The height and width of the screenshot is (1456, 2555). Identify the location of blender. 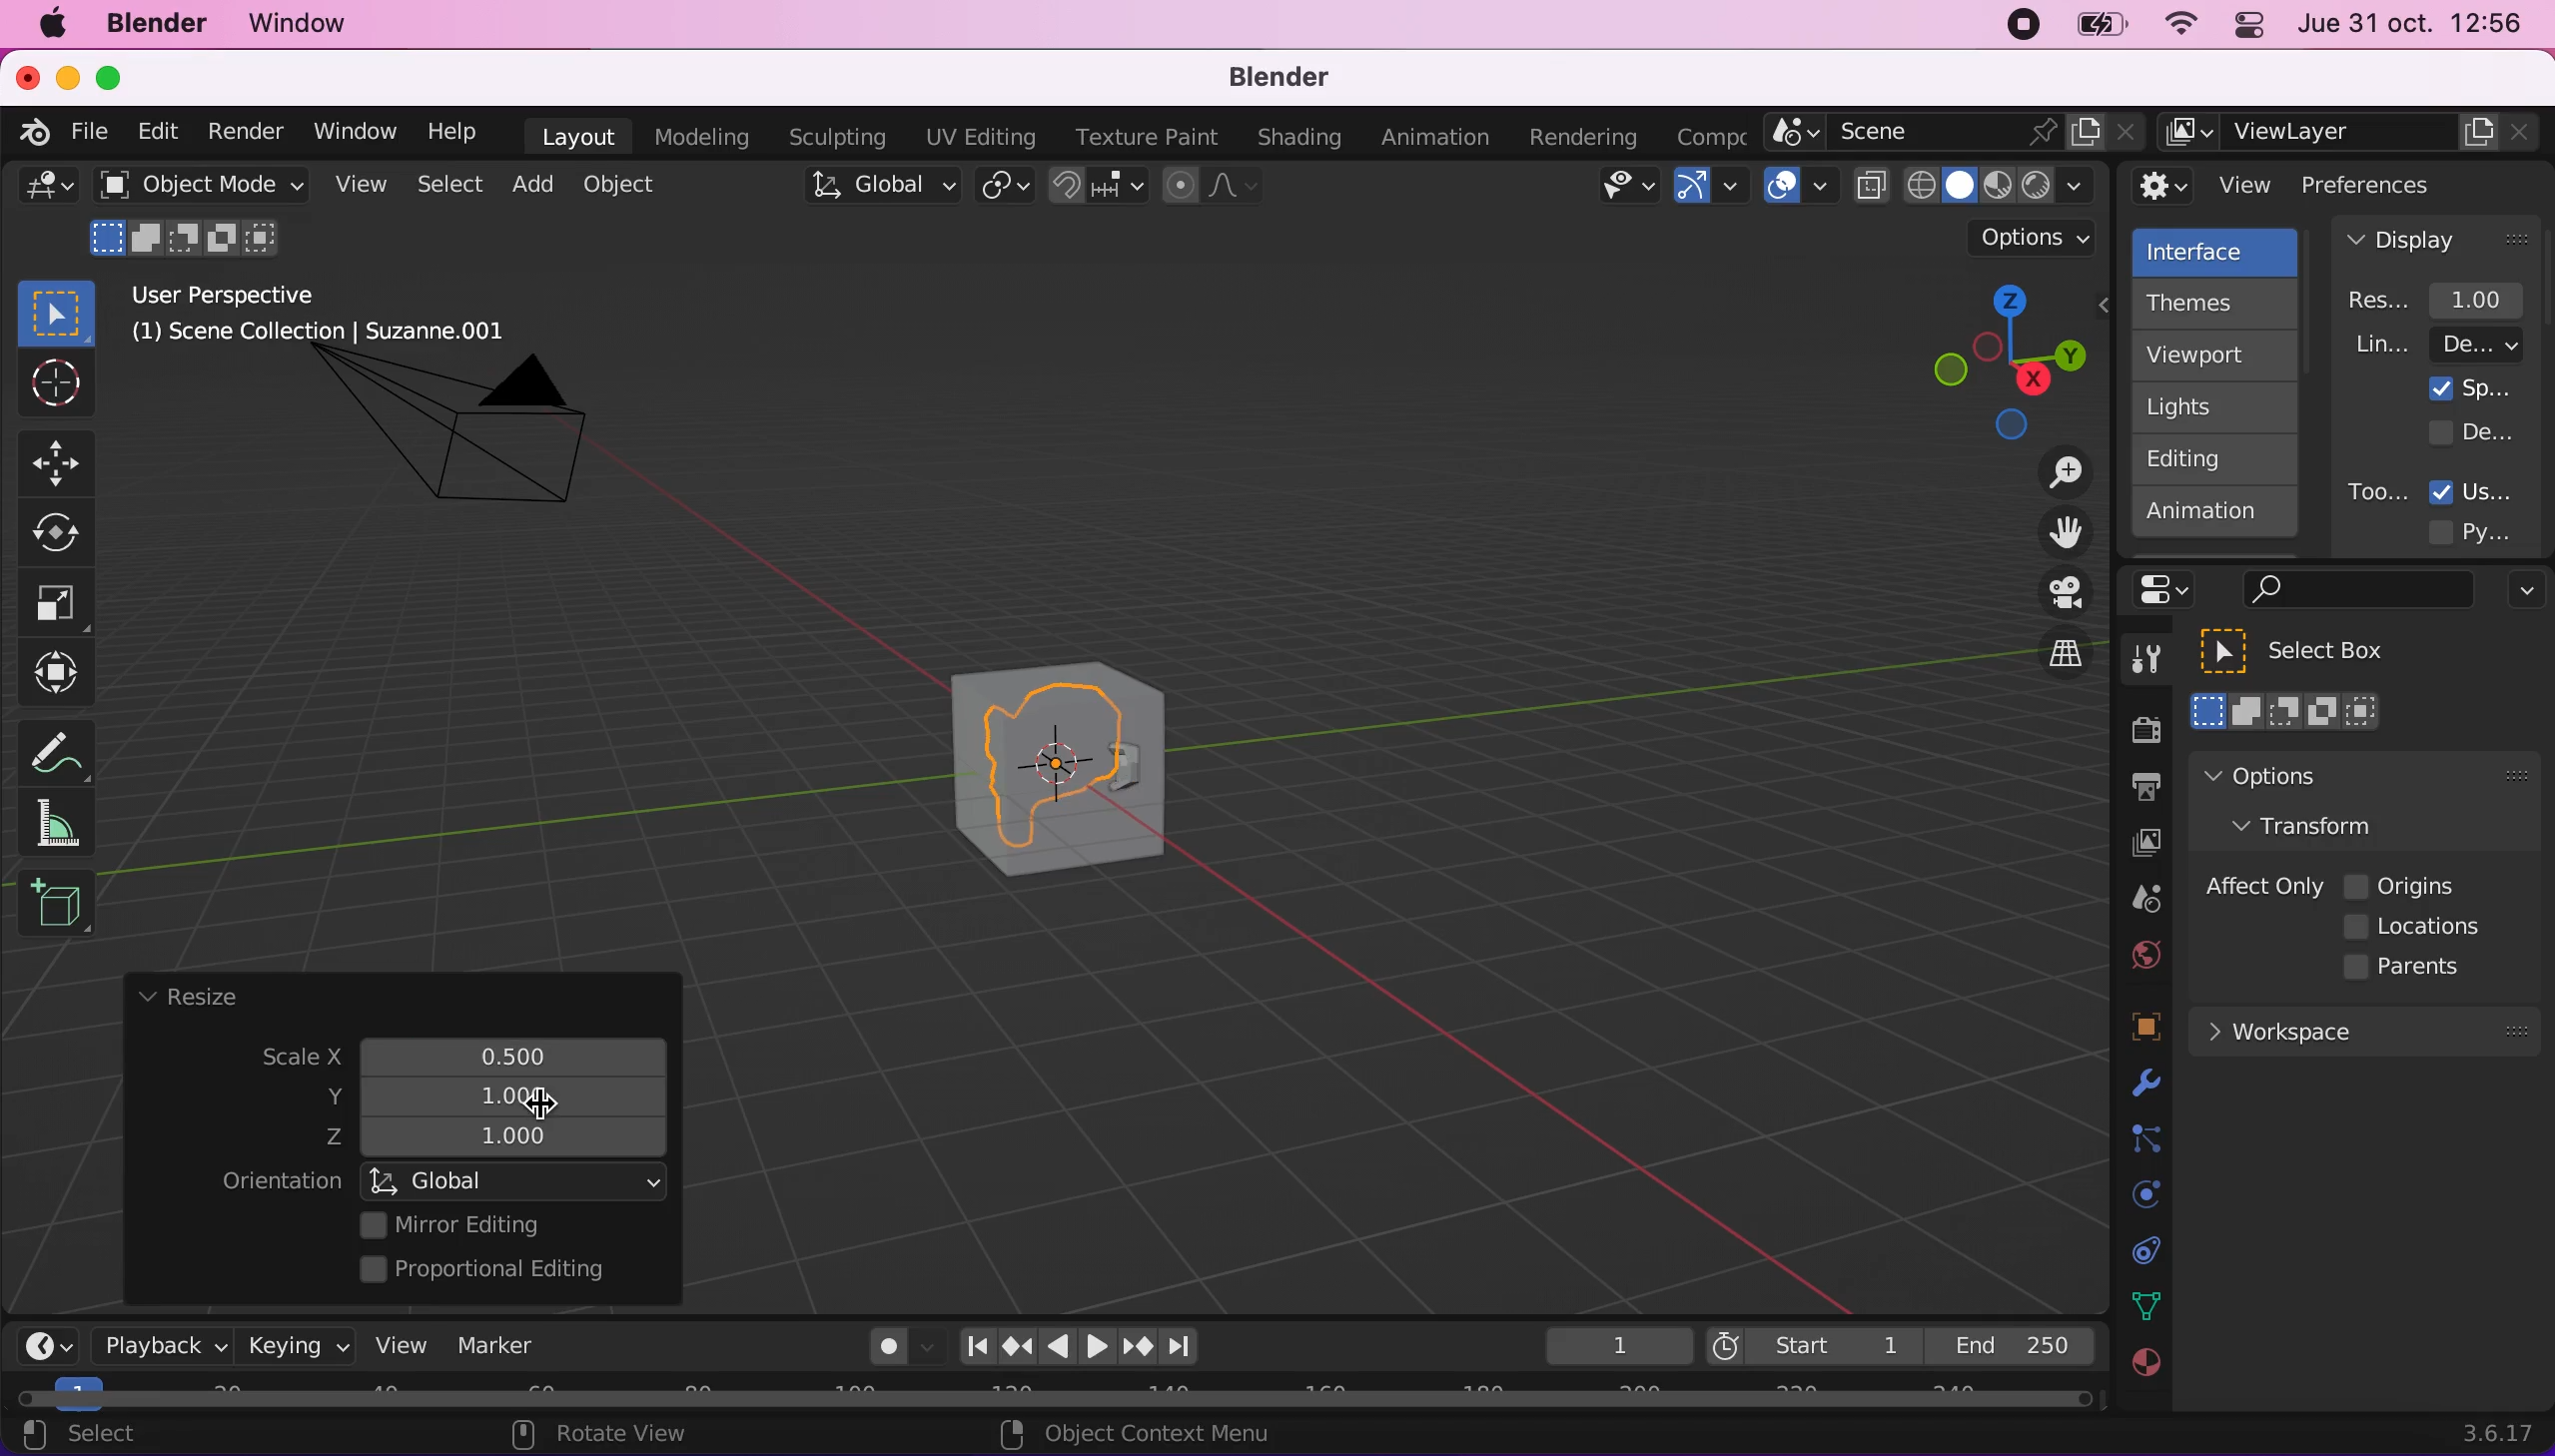
(155, 24).